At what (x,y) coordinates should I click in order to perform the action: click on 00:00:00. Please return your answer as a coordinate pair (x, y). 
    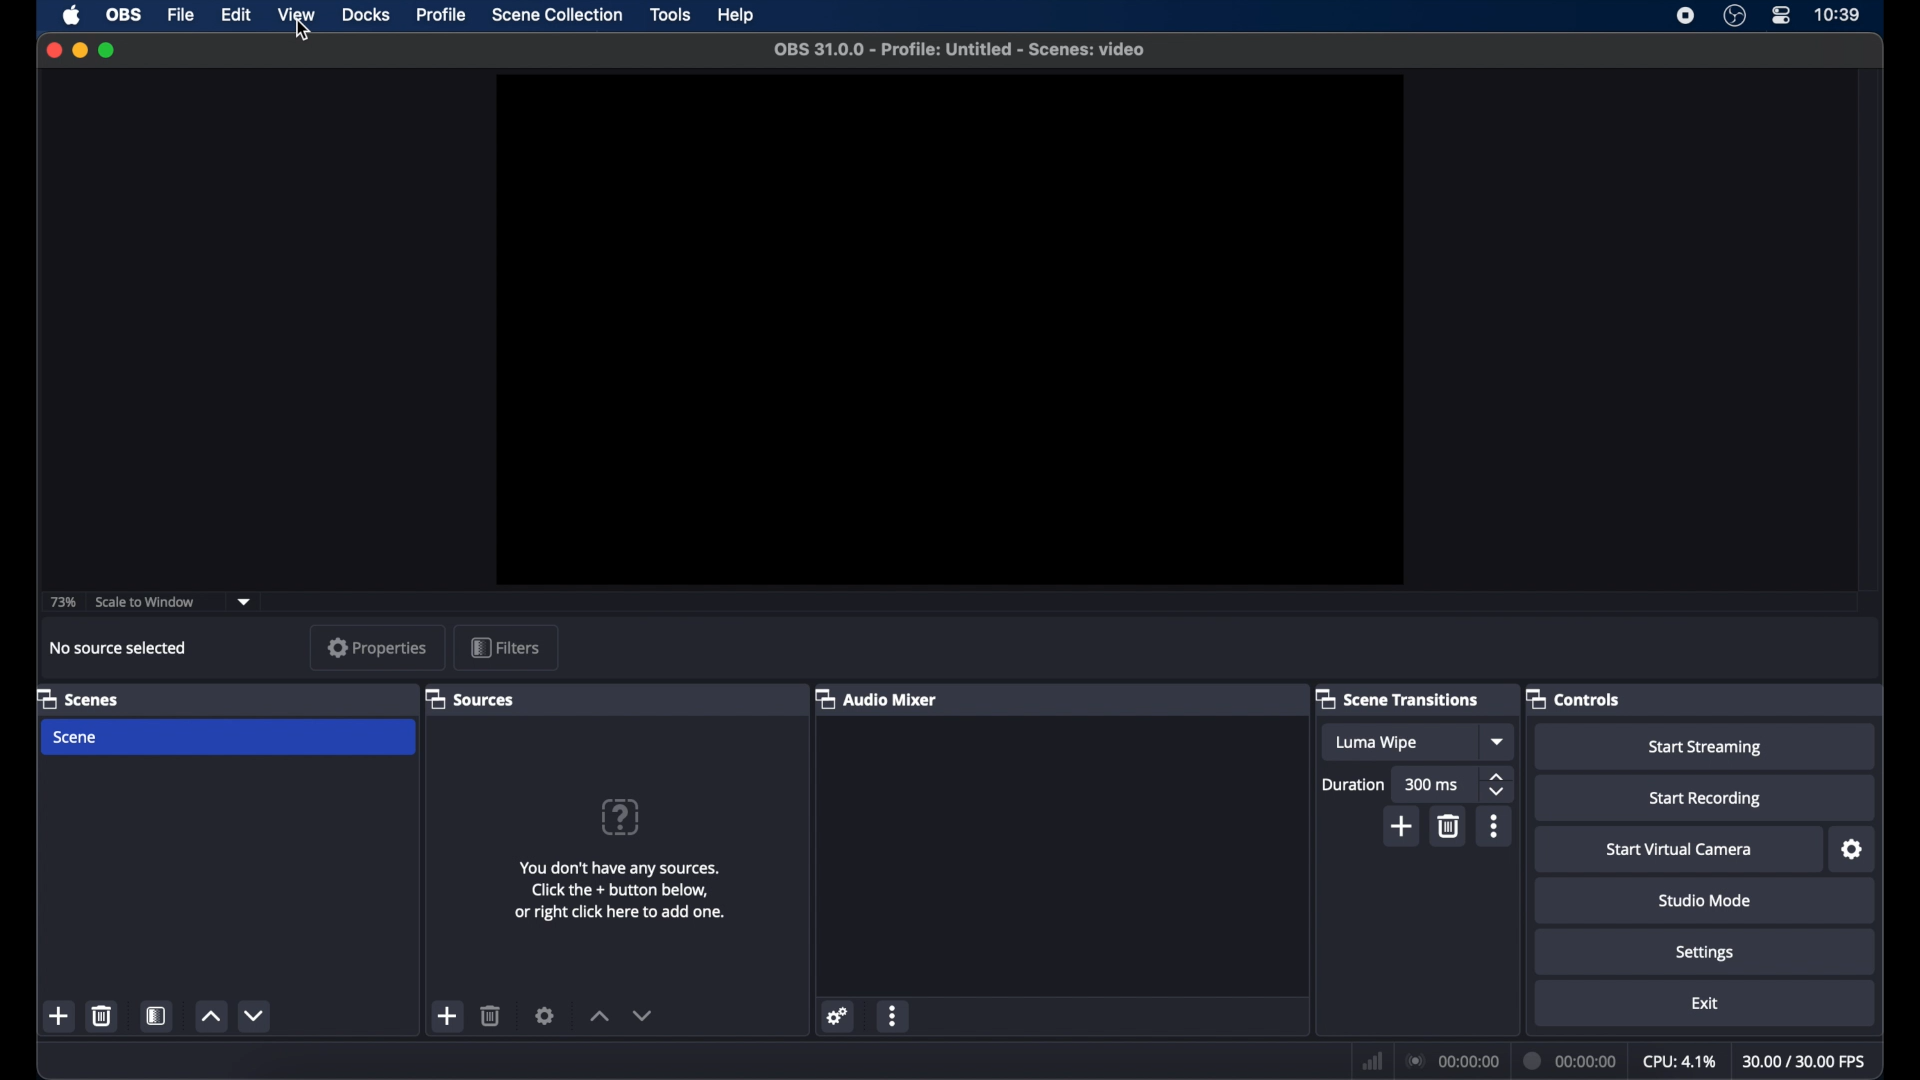
    Looking at the image, I should click on (1571, 1060).